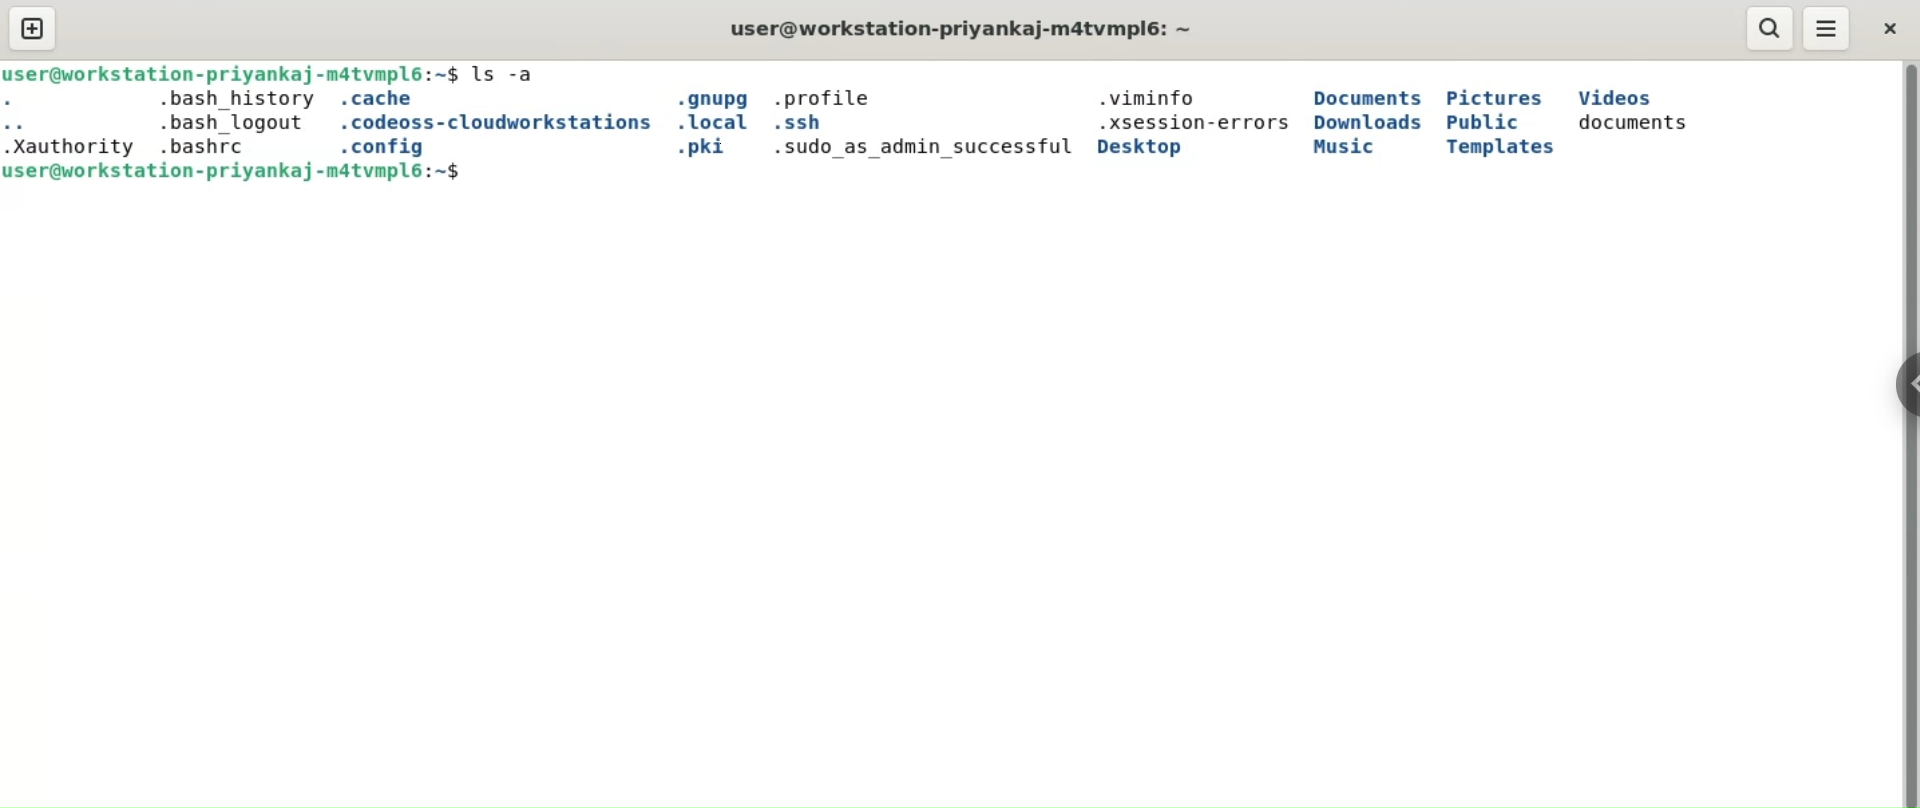 The width and height of the screenshot is (1920, 808). Describe the element at coordinates (1828, 29) in the screenshot. I see `menu` at that location.